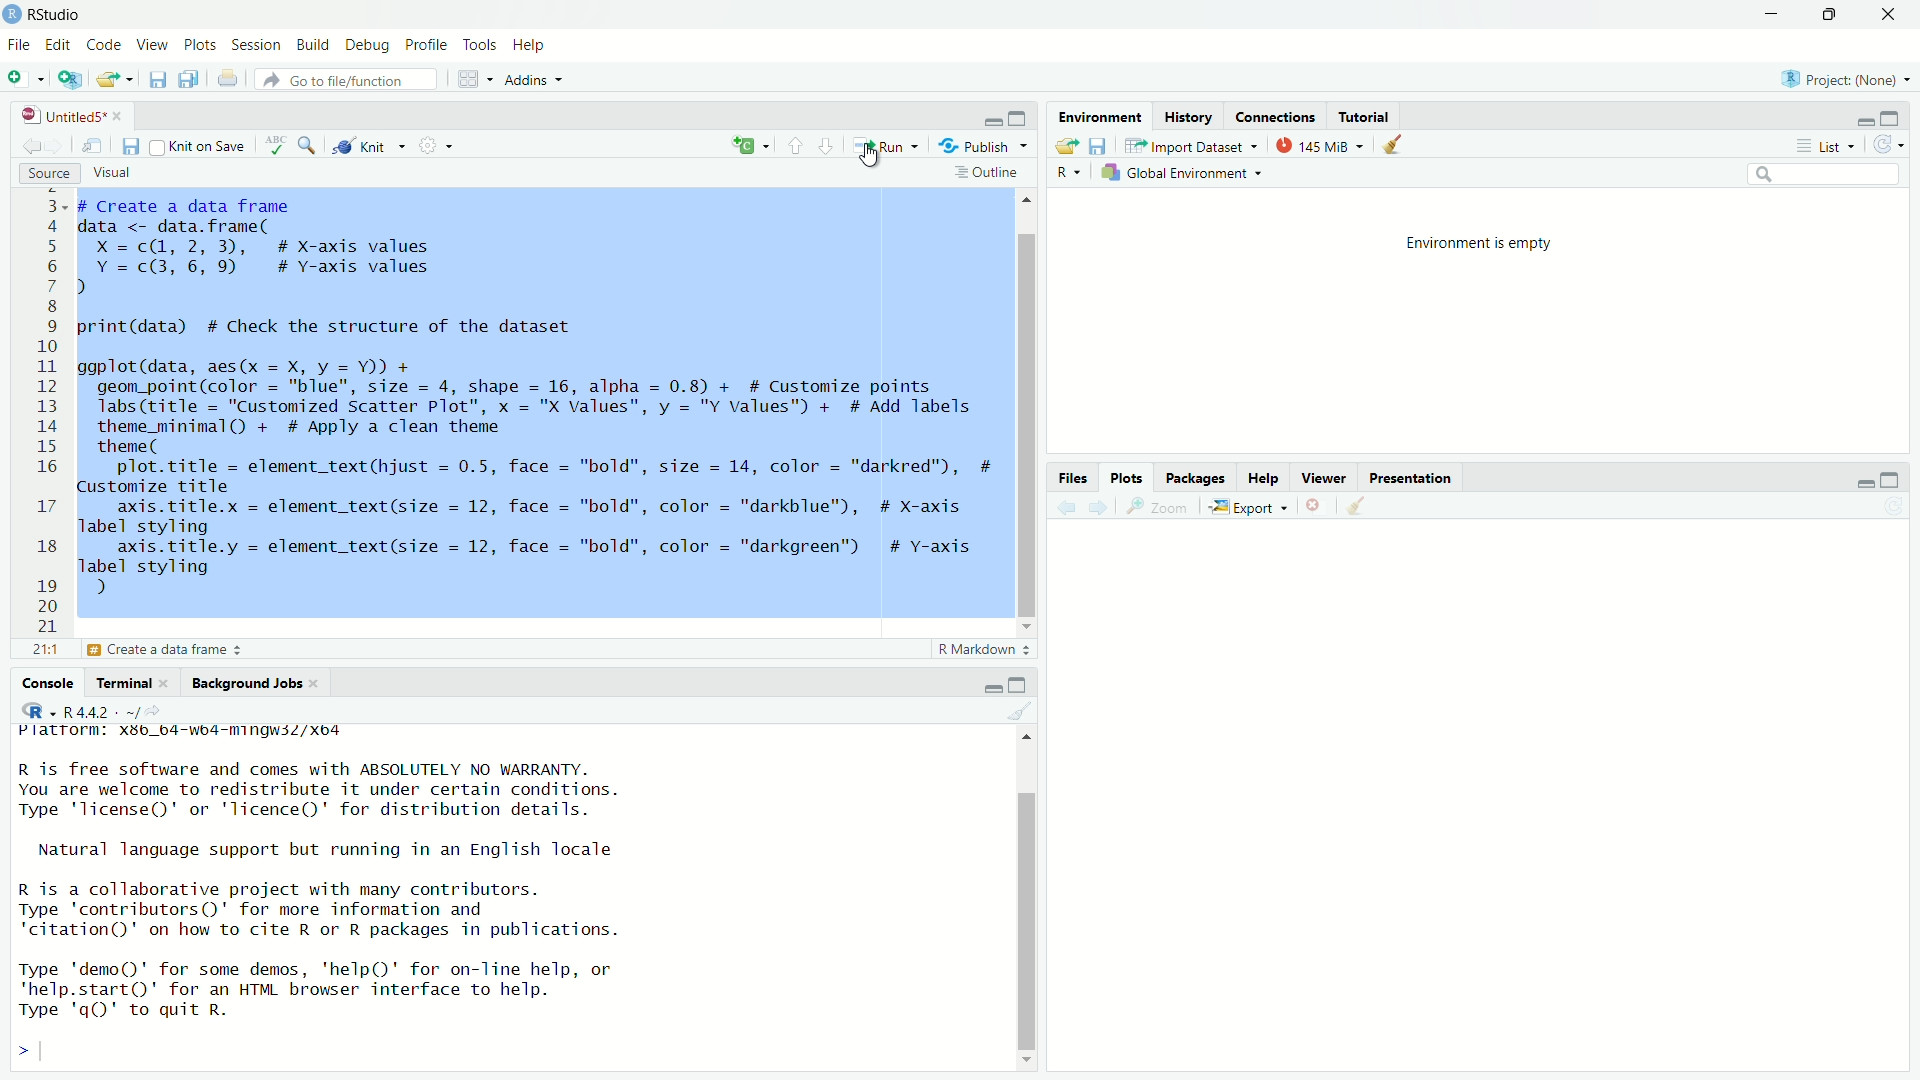  Describe the element at coordinates (1026, 411) in the screenshot. I see `Scrollbar ` at that location.